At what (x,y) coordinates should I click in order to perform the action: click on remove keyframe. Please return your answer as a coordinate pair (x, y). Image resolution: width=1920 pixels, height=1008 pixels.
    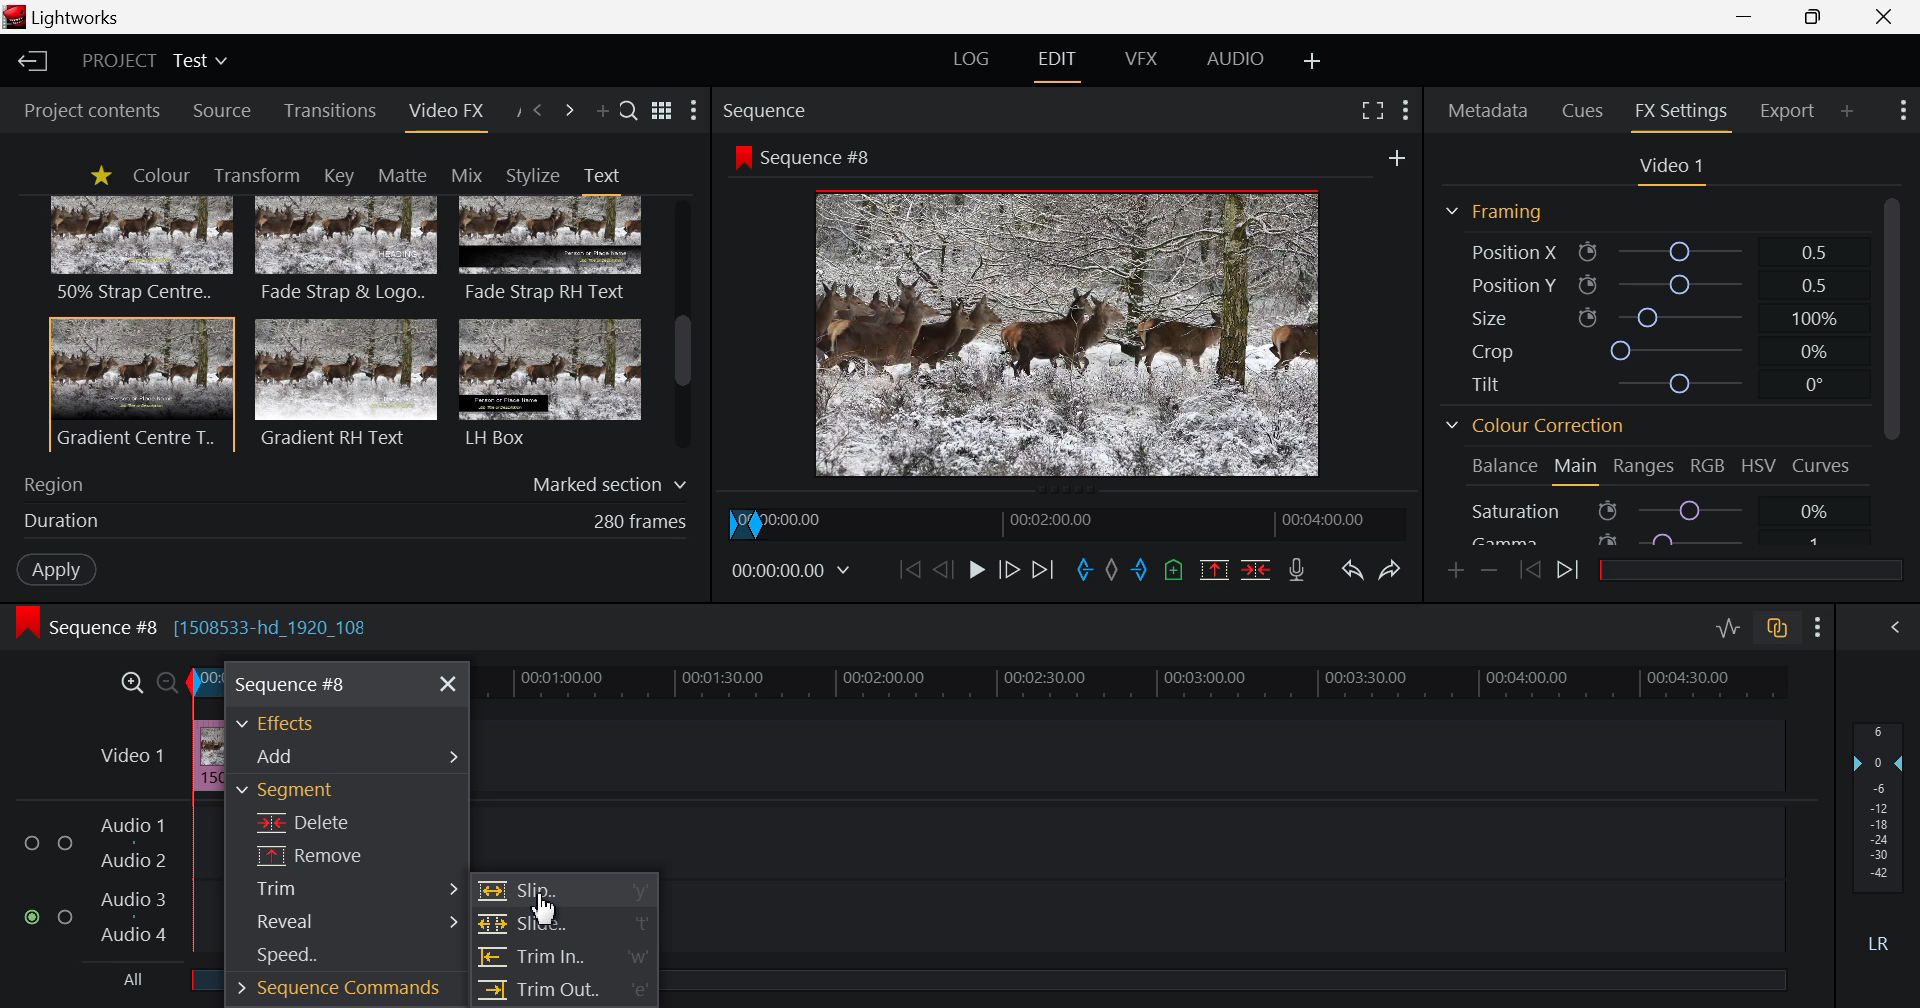
    Looking at the image, I should click on (1490, 570).